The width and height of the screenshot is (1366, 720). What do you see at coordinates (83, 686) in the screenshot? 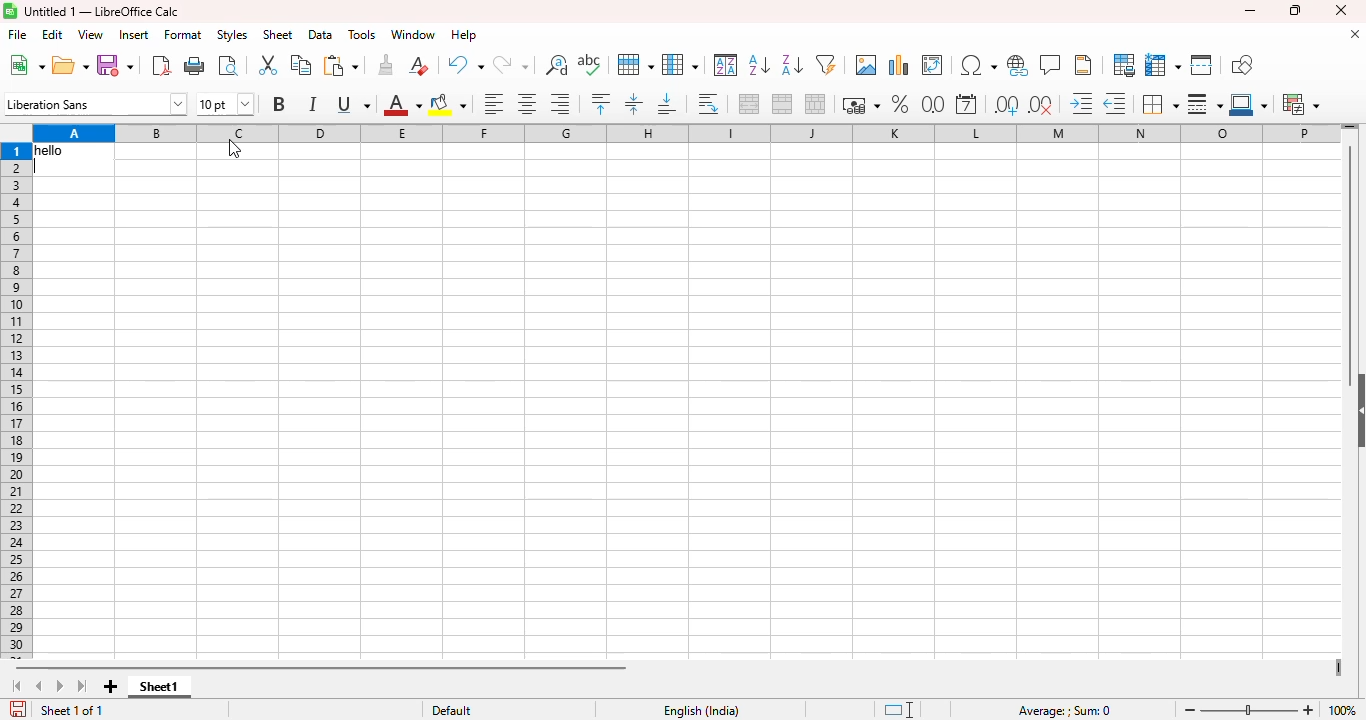
I see `scroll to last sheet` at bounding box center [83, 686].